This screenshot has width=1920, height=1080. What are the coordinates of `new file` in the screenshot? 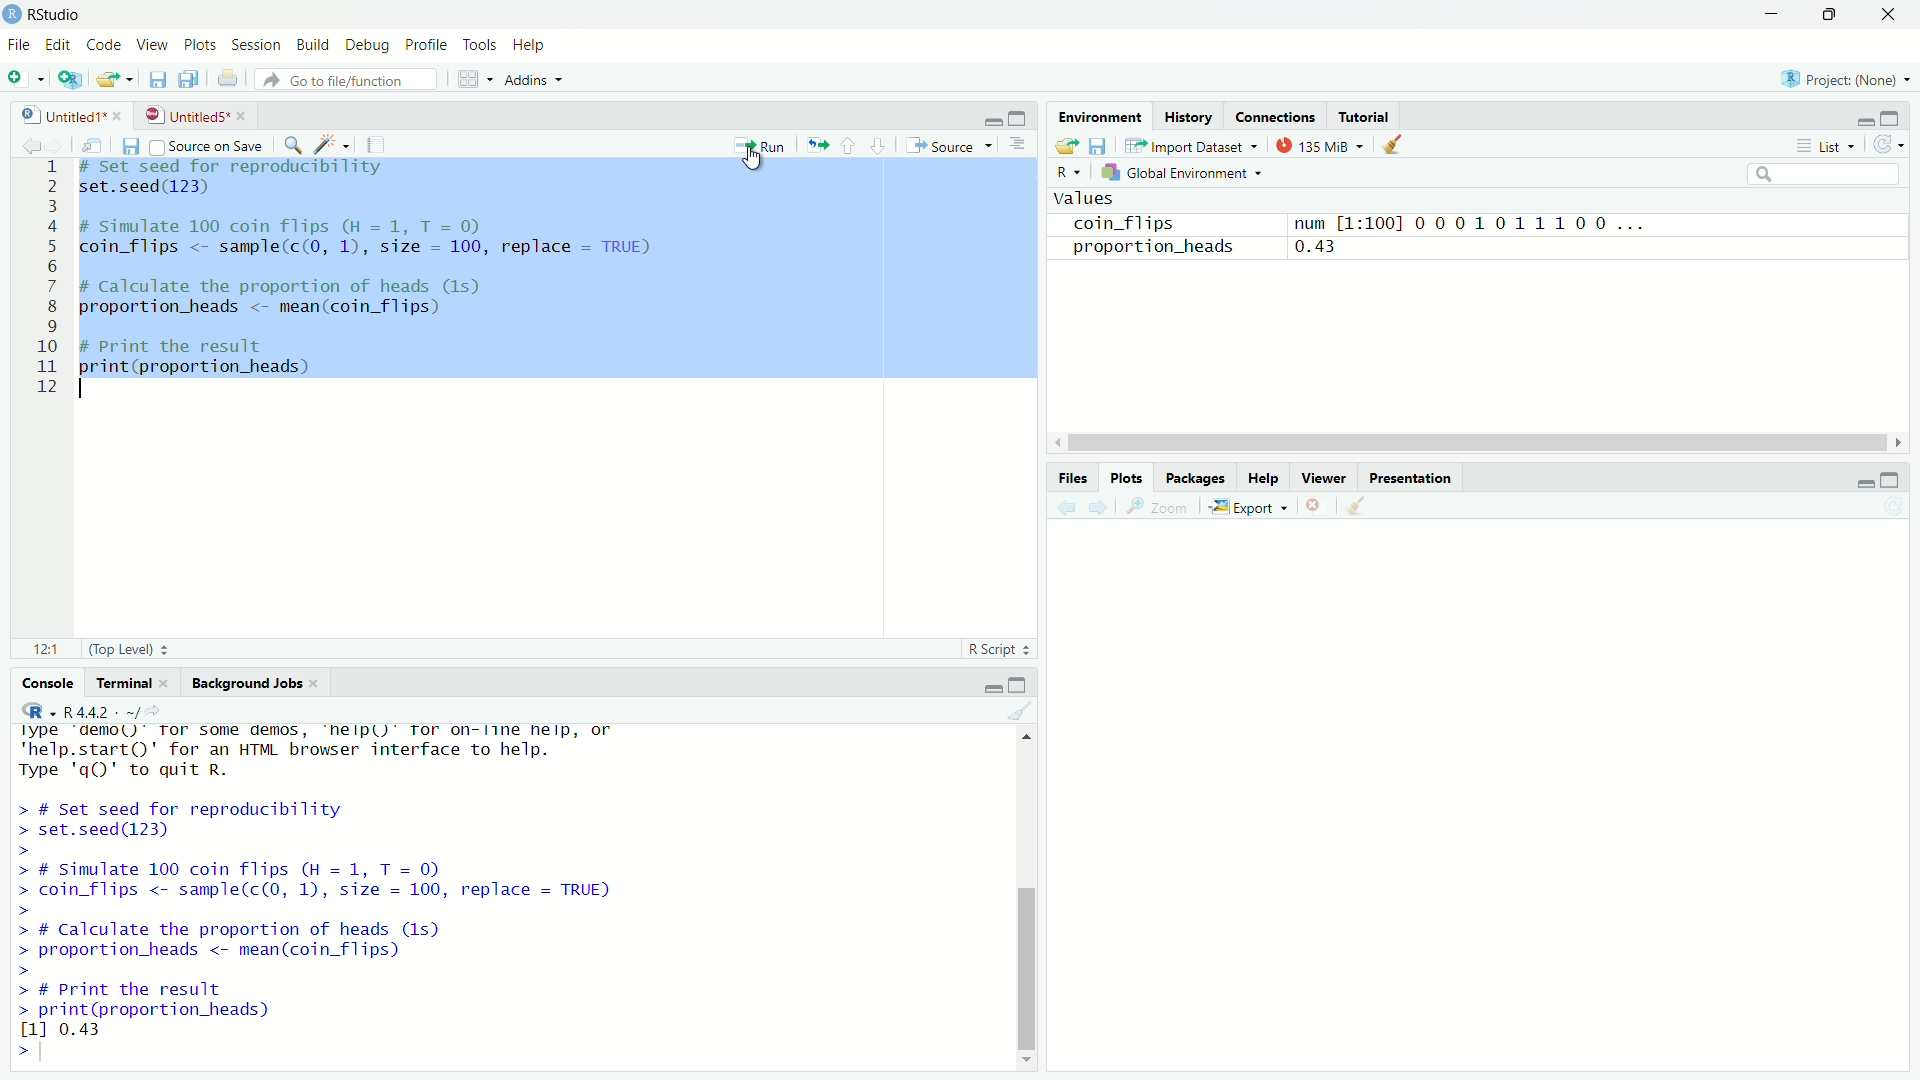 It's located at (24, 78).